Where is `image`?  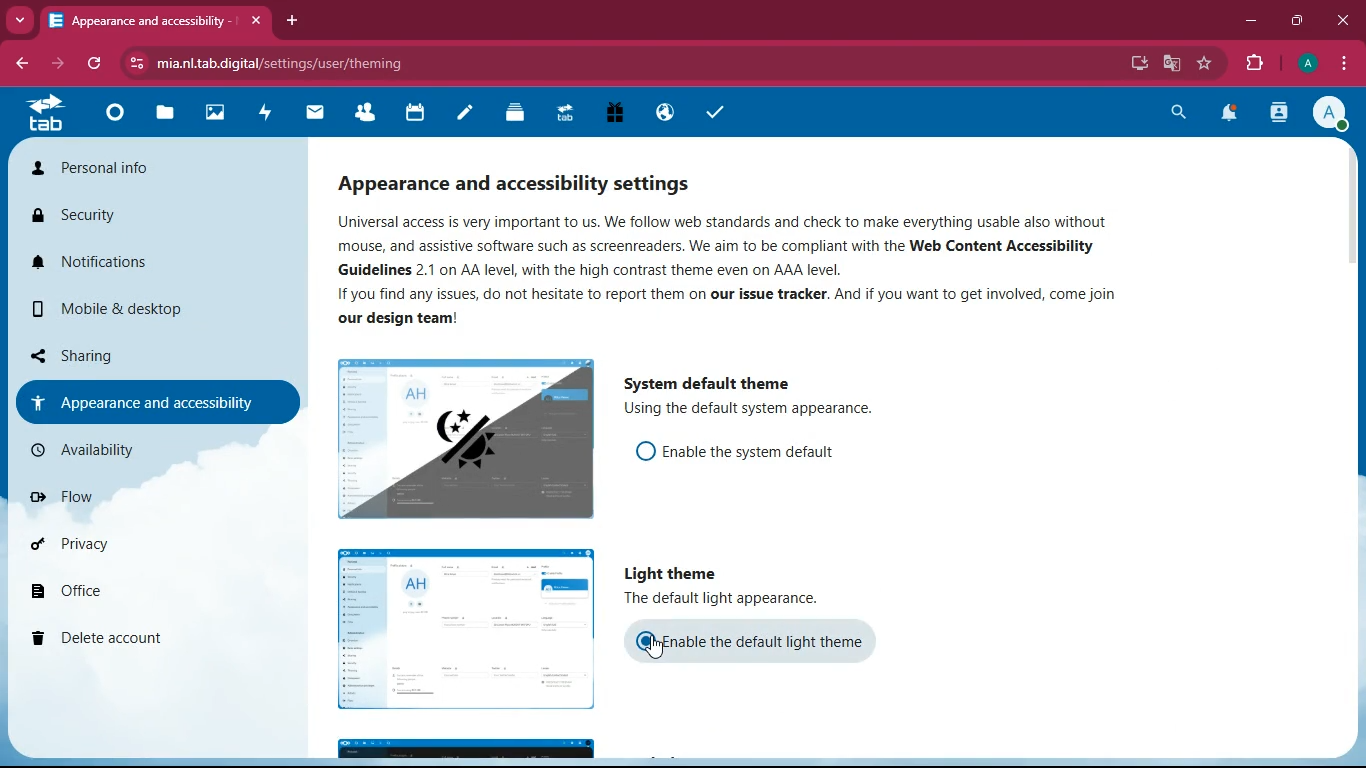 image is located at coordinates (470, 629).